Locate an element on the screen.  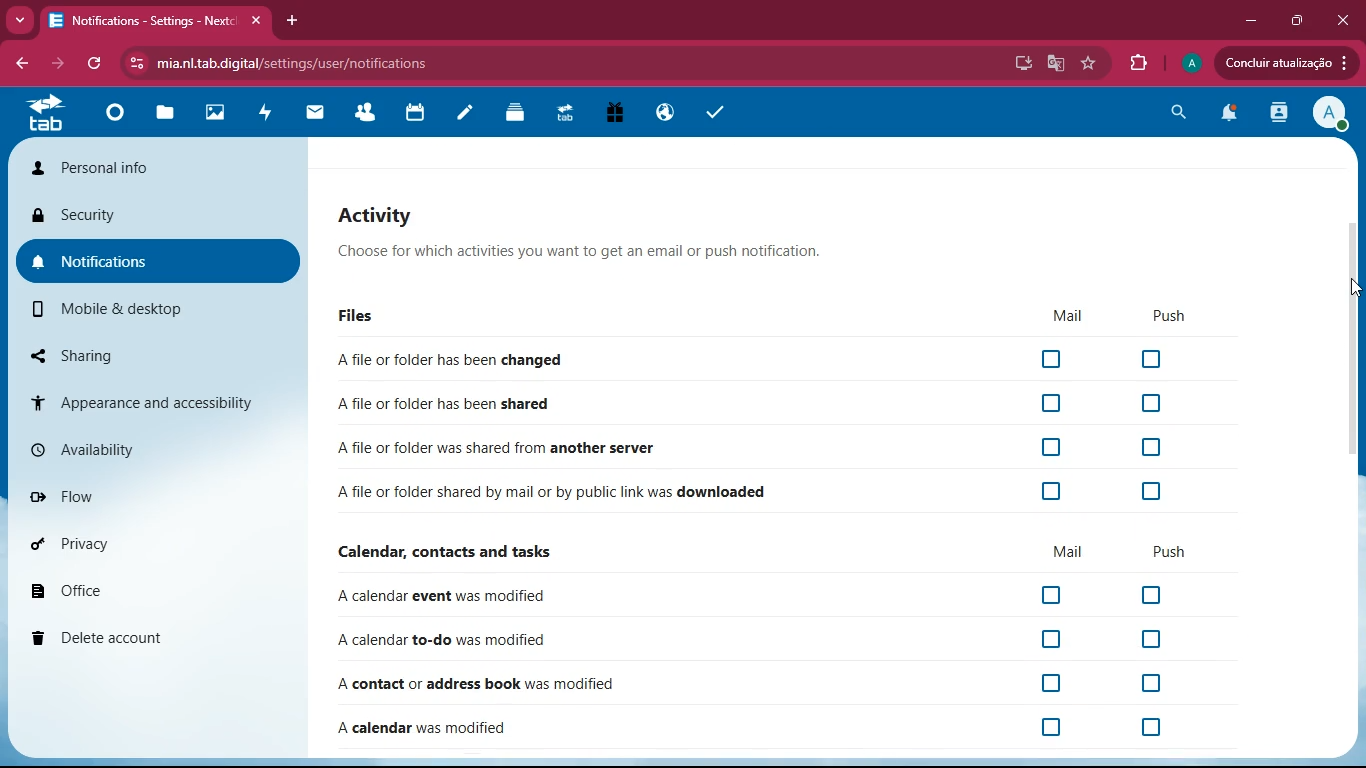
mail is located at coordinates (314, 115).